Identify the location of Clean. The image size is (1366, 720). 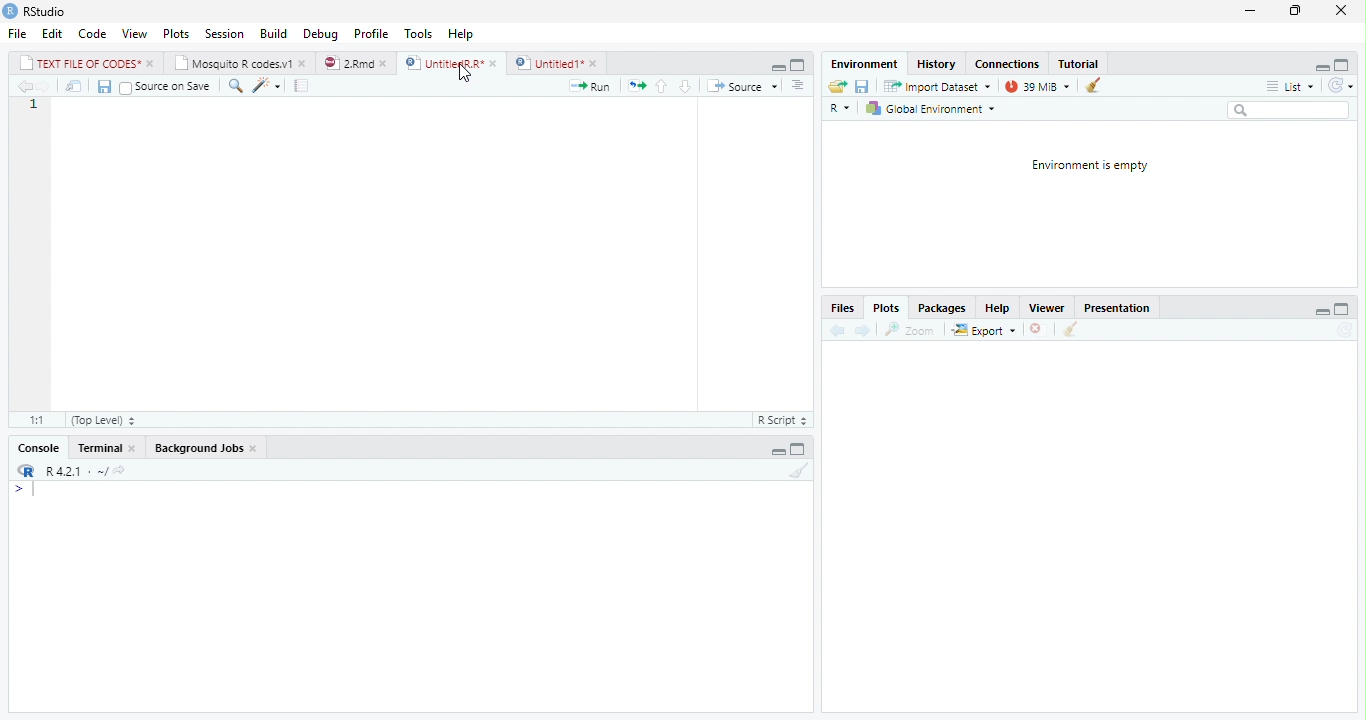
(1092, 86).